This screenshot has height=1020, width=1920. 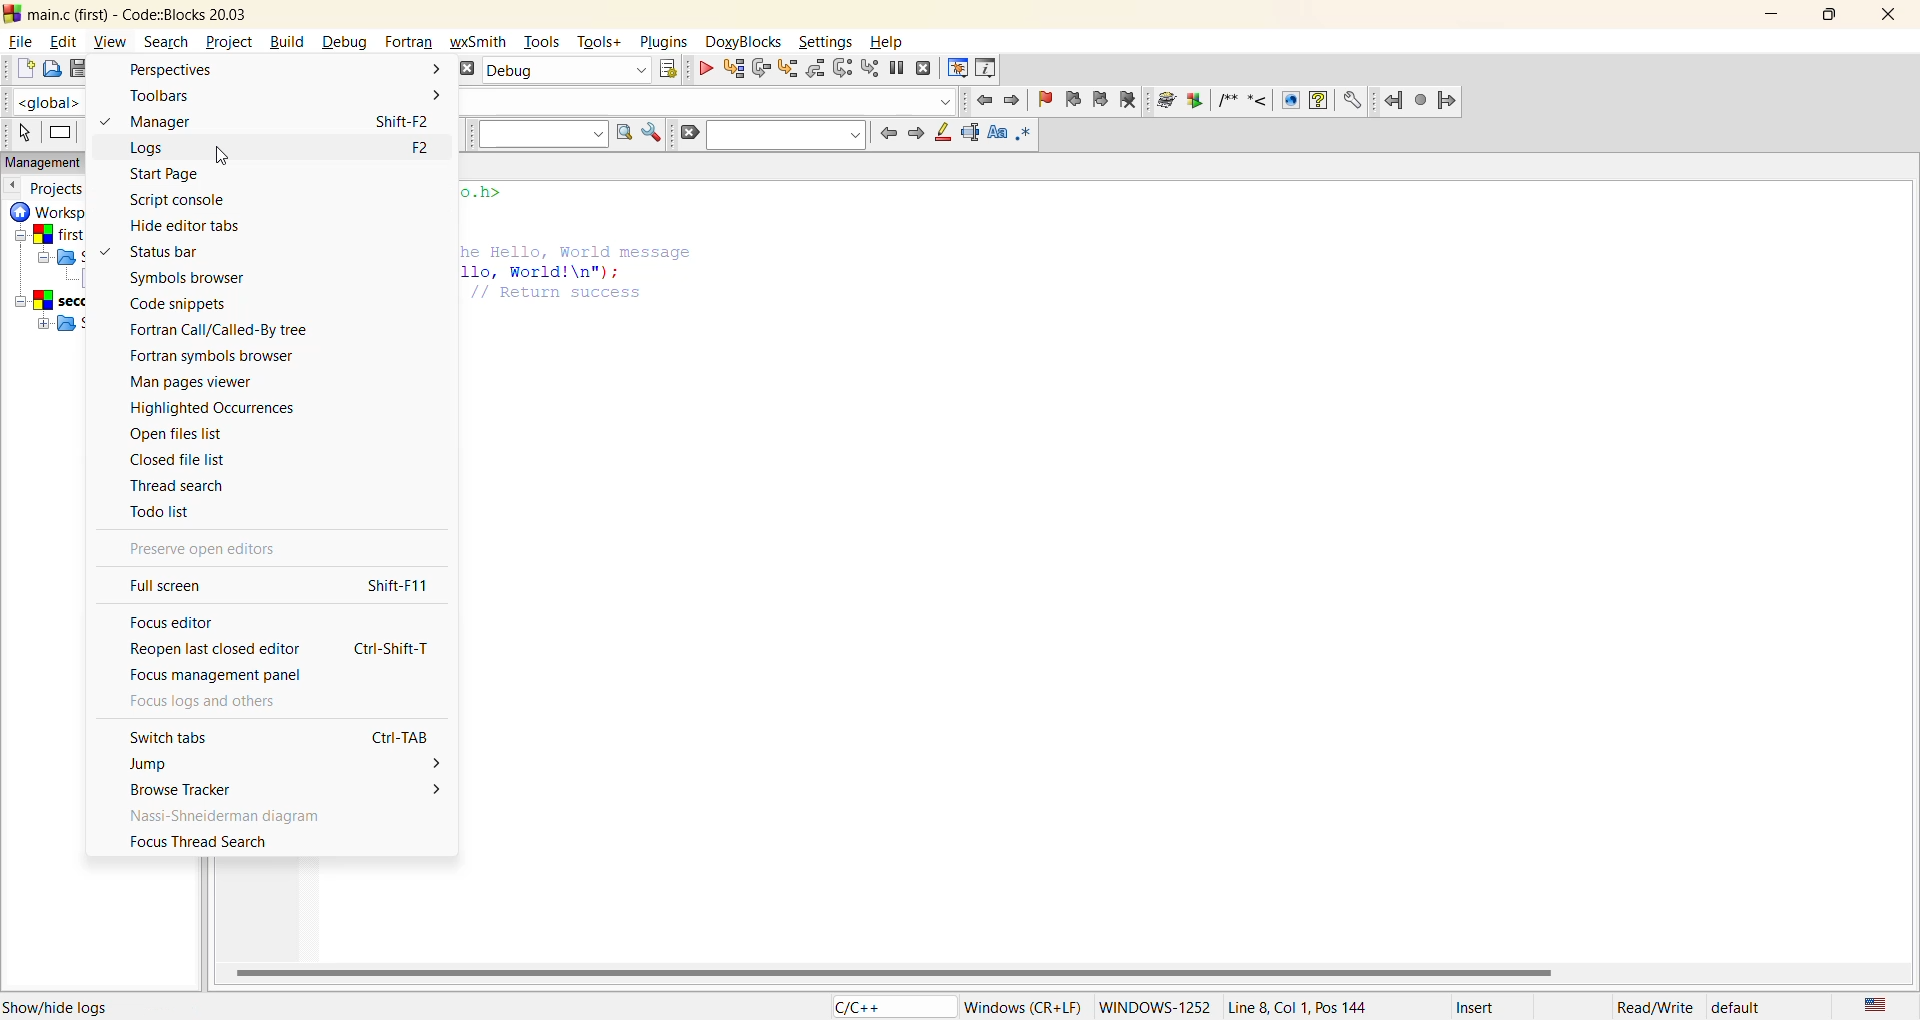 What do you see at coordinates (343, 42) in the screenshot?
I see `debug` at bounding box center [343, 42].